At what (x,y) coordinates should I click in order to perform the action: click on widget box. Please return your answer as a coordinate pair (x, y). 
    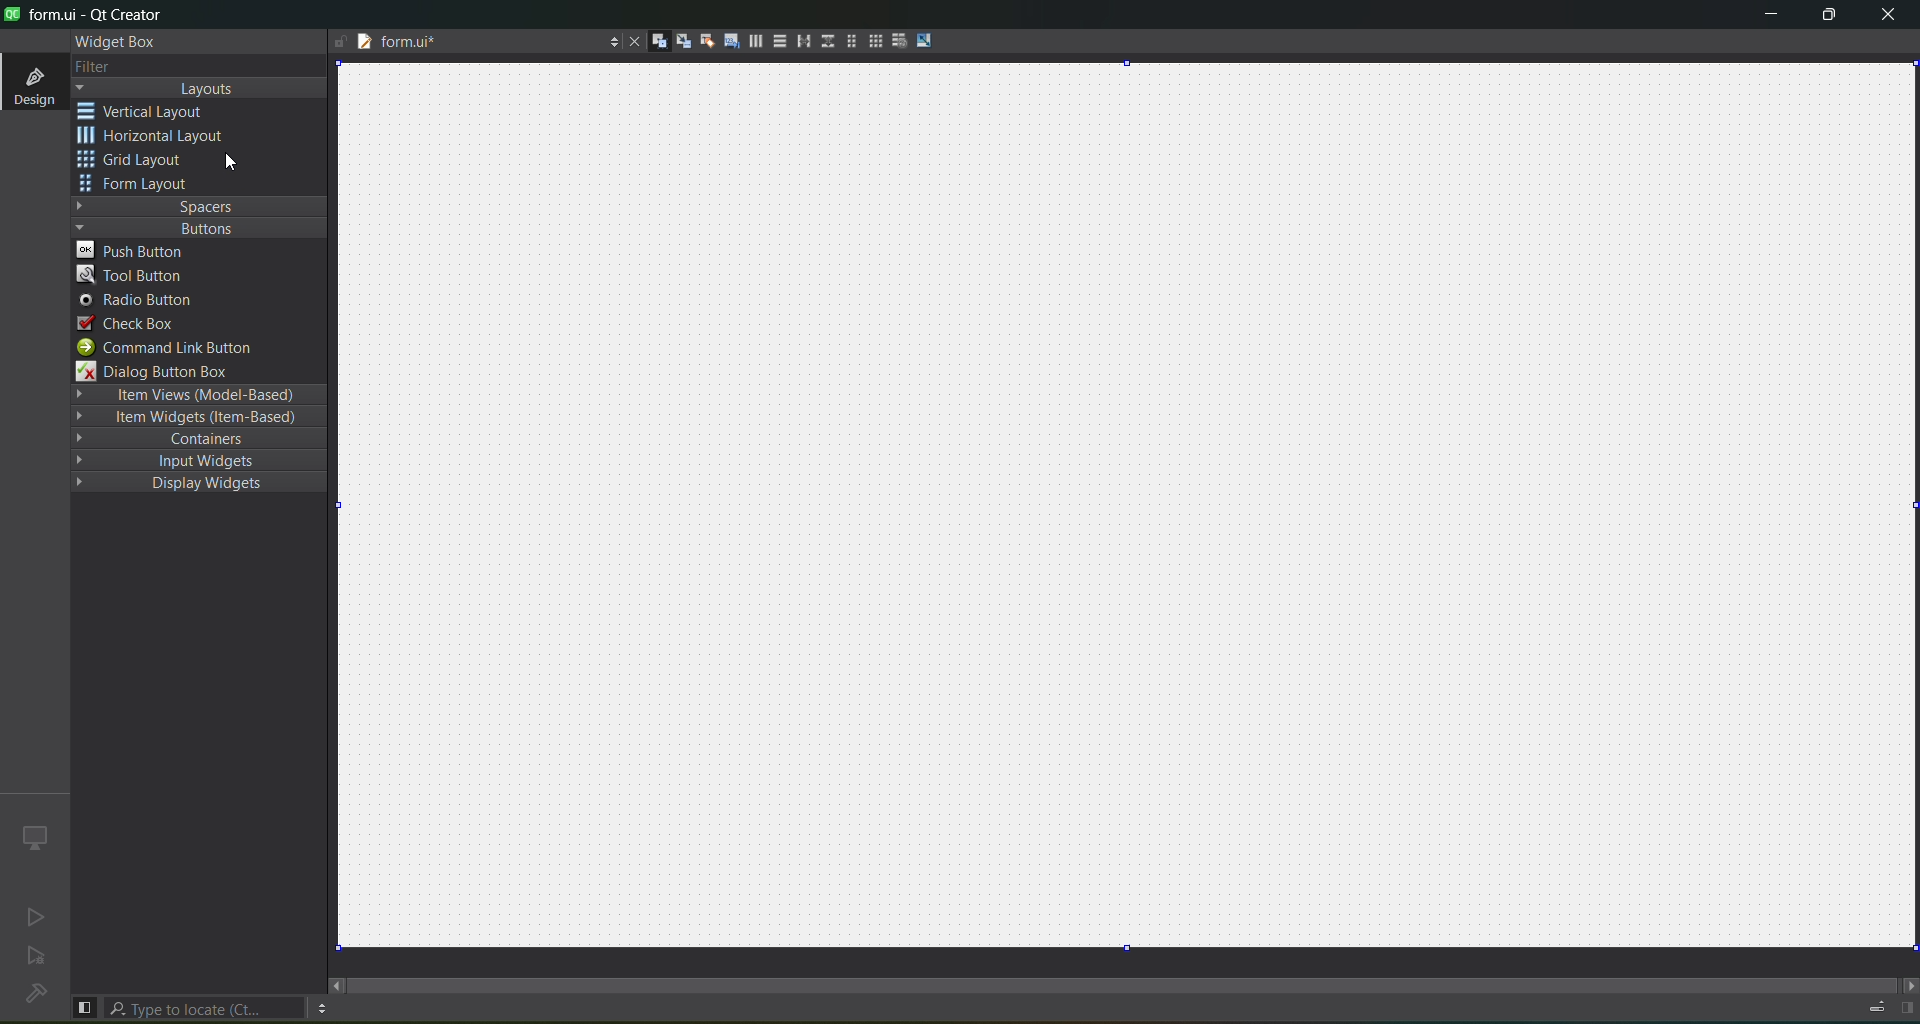
    Looking at the image, I should click on (112, 41).